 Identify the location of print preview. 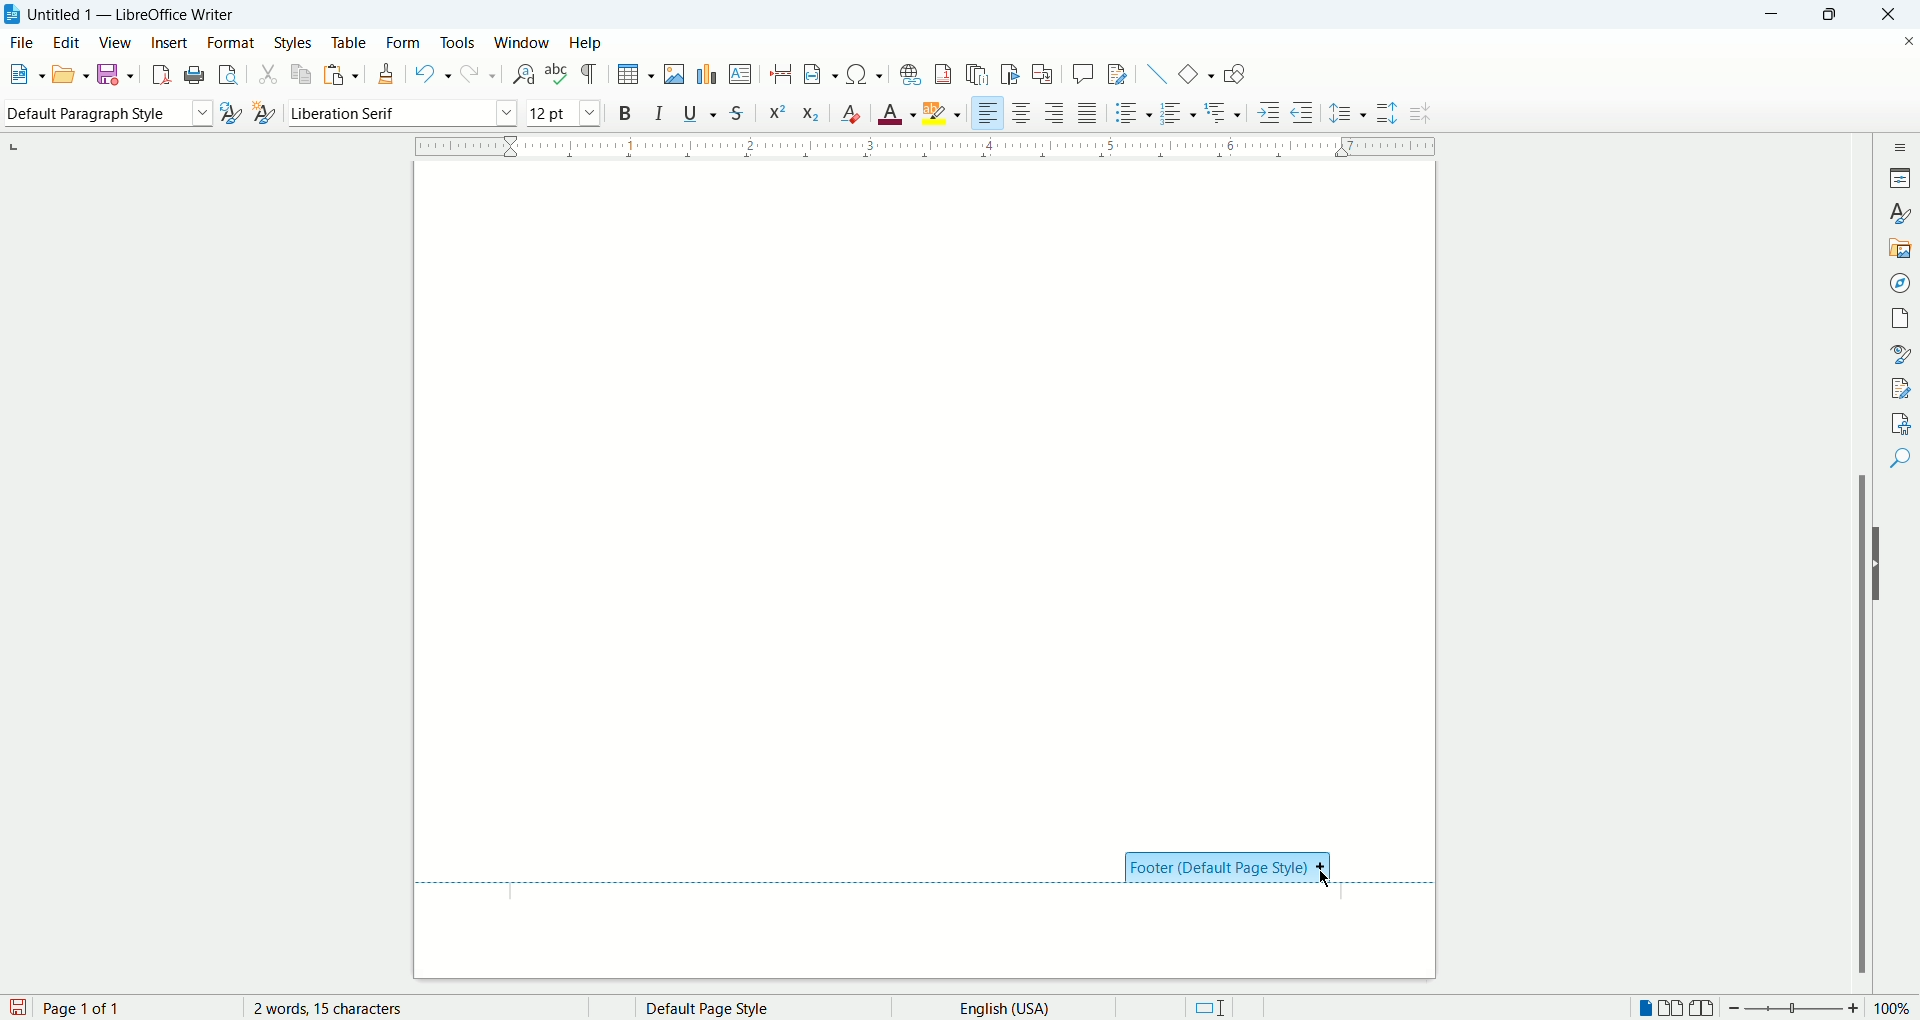
(229, 76).